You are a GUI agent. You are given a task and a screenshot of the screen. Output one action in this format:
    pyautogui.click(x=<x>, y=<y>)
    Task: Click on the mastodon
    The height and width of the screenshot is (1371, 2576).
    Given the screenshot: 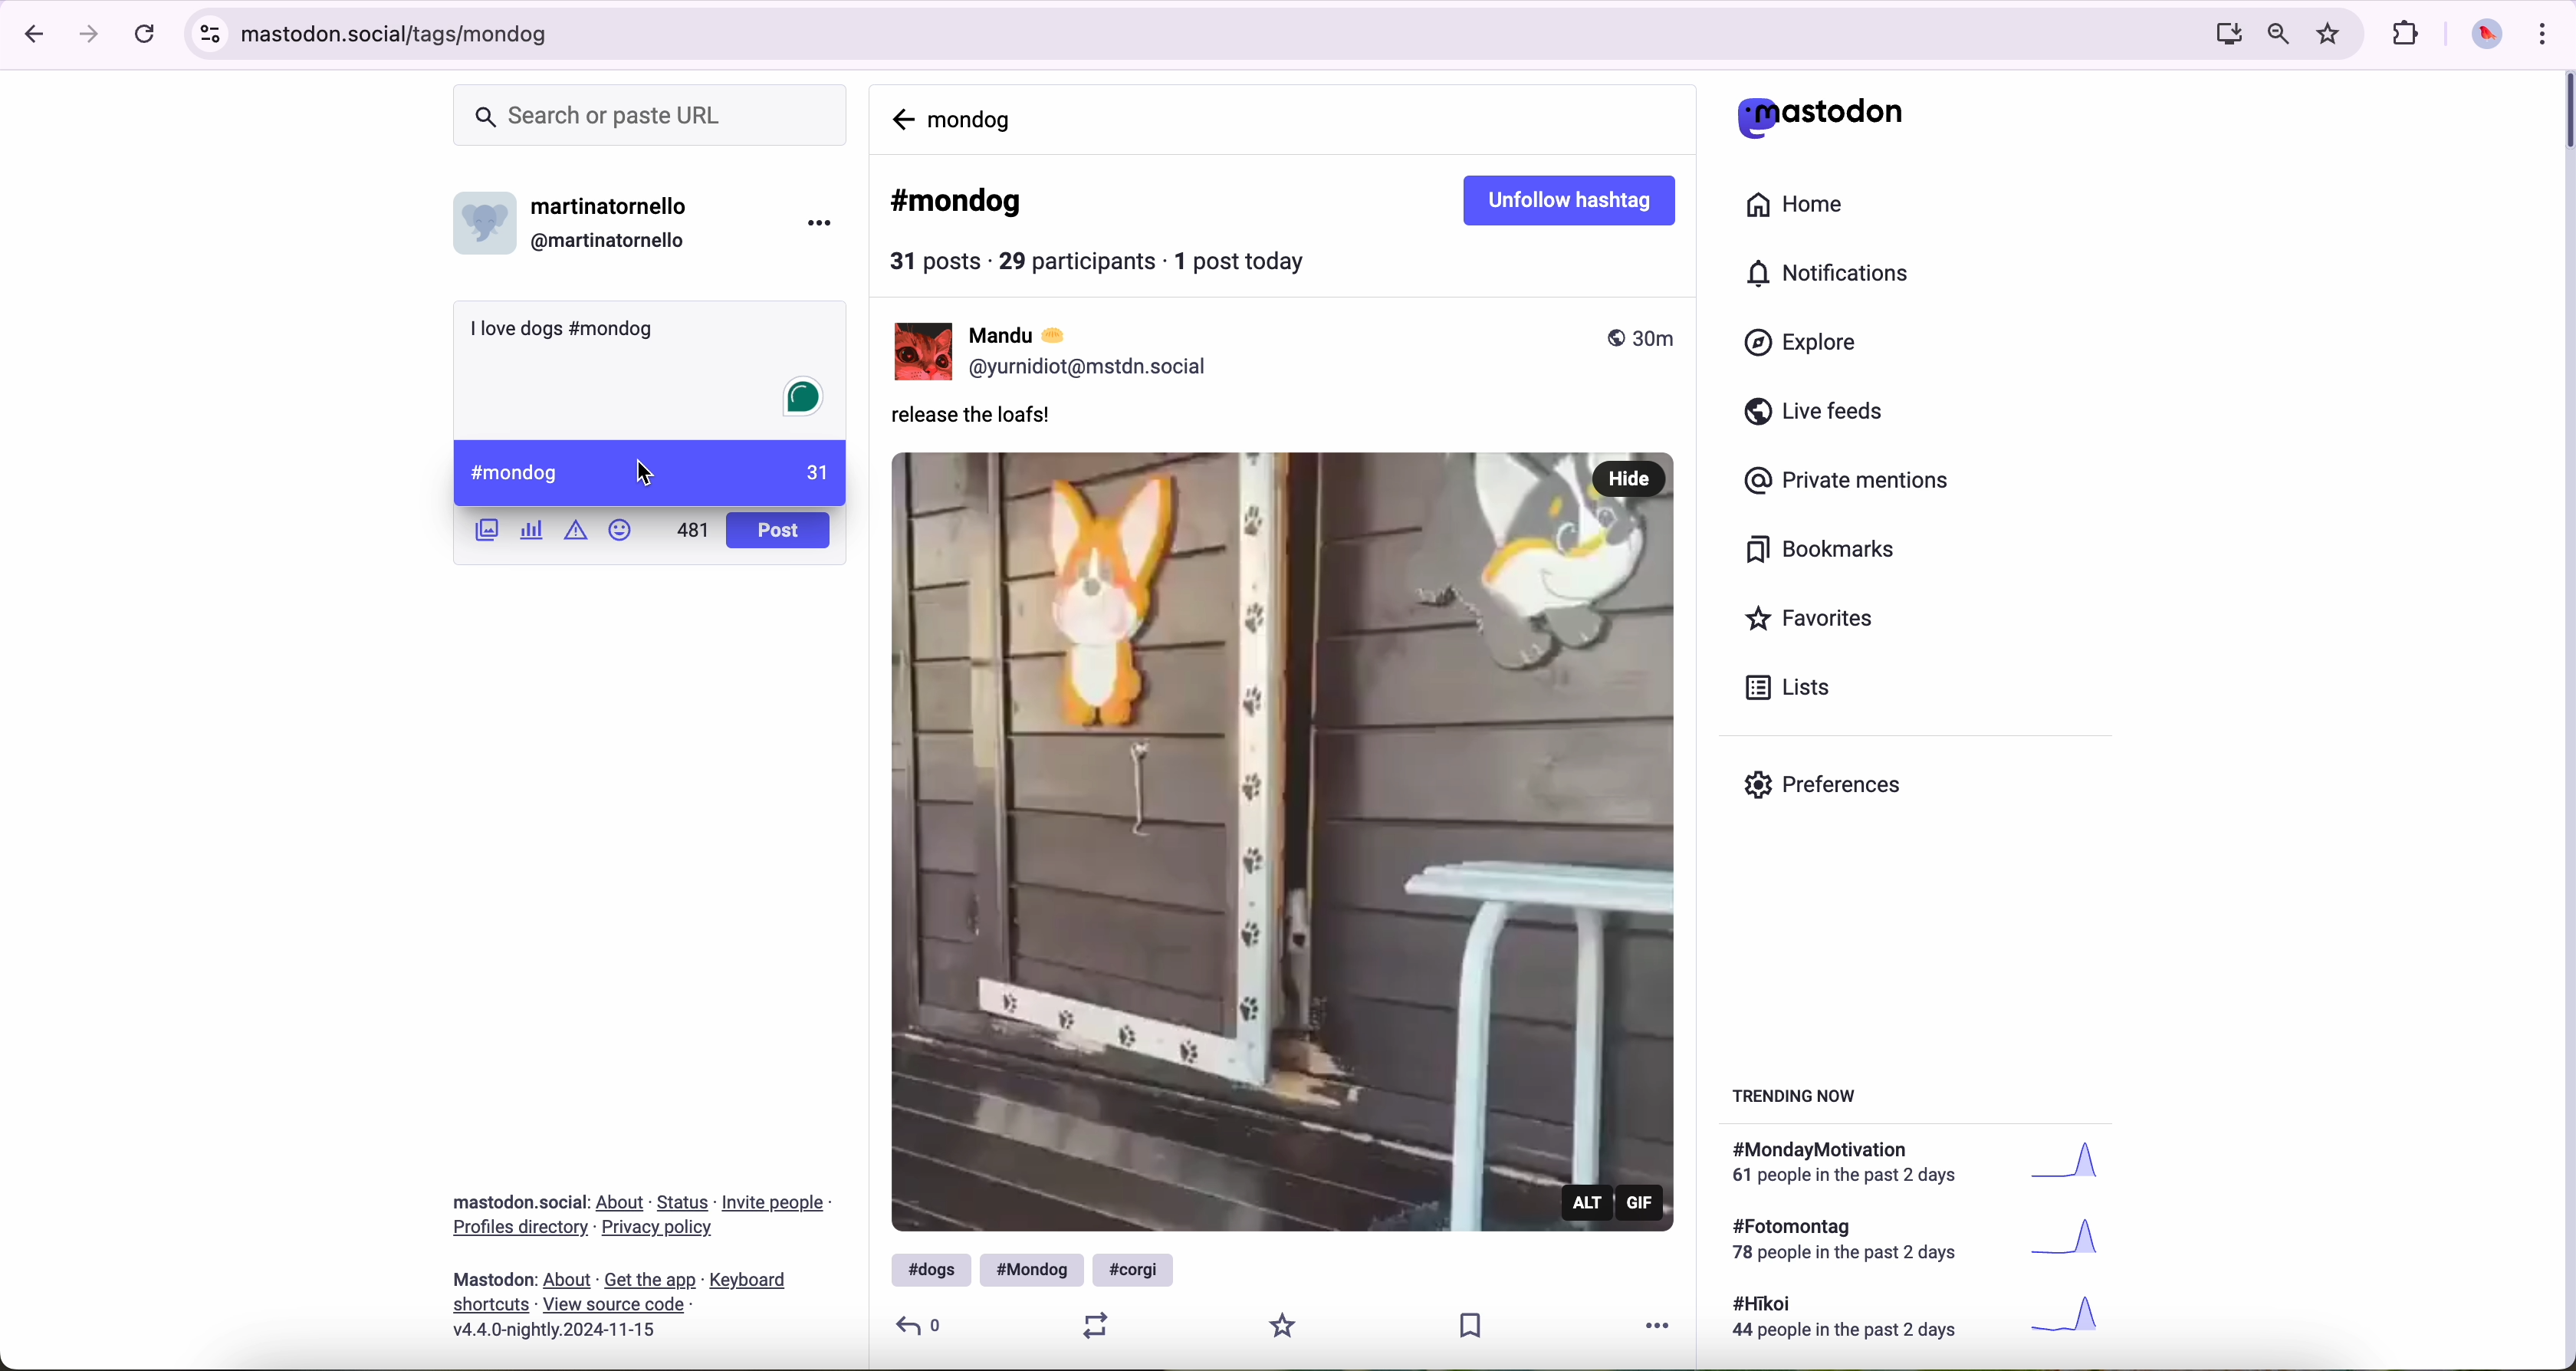 What is the action you would take?
    pyautogui.click(x=496, y=1279)
    